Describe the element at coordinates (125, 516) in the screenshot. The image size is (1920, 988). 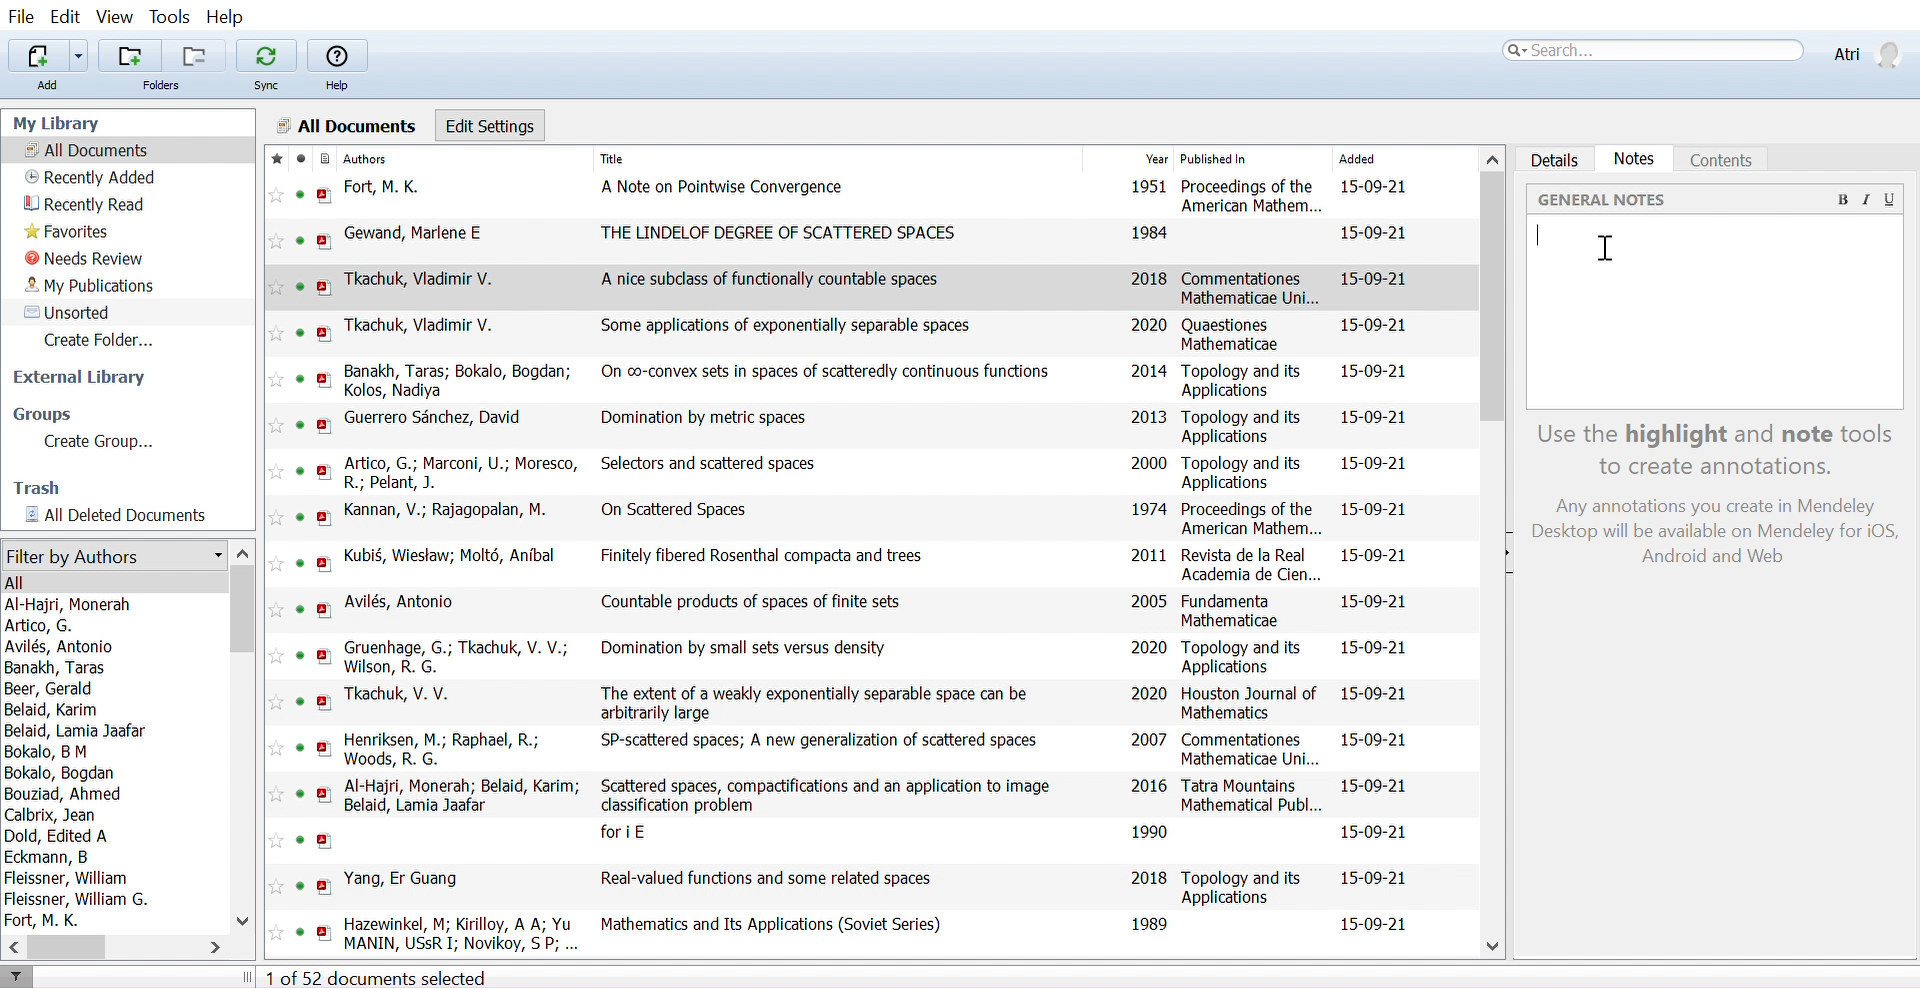
I see `All documents` at that location.